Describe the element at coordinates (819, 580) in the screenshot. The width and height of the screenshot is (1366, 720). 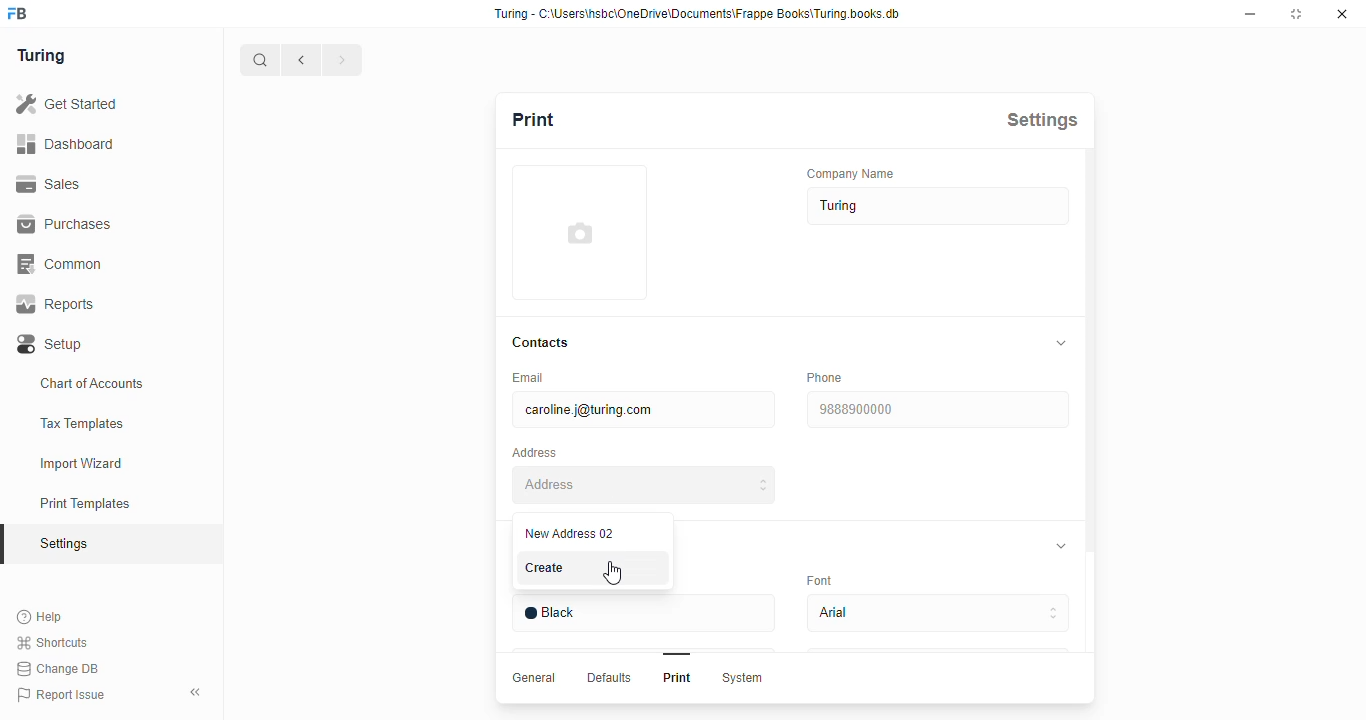
I see `font` at that location.